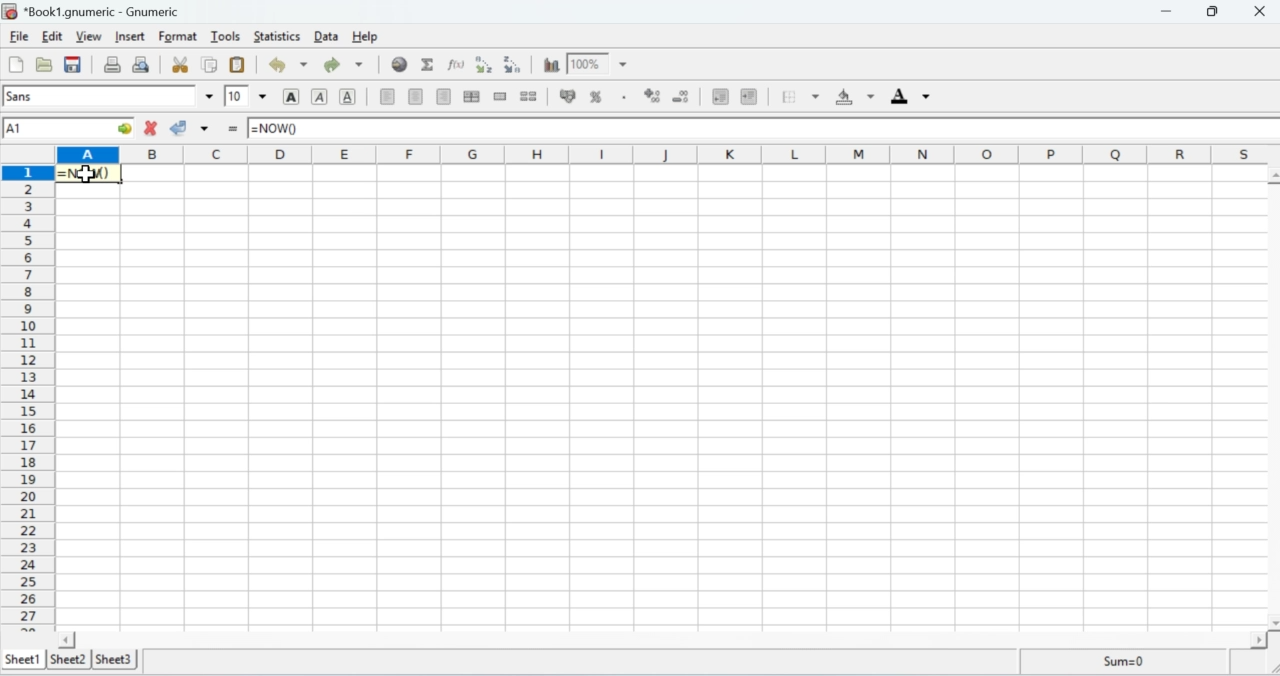 The height and width of the screenshot is (676, 1280). What do you see at coordinates (189, 130) in the screenshot?
I see `Accept change` at bounding box center [189, 130].